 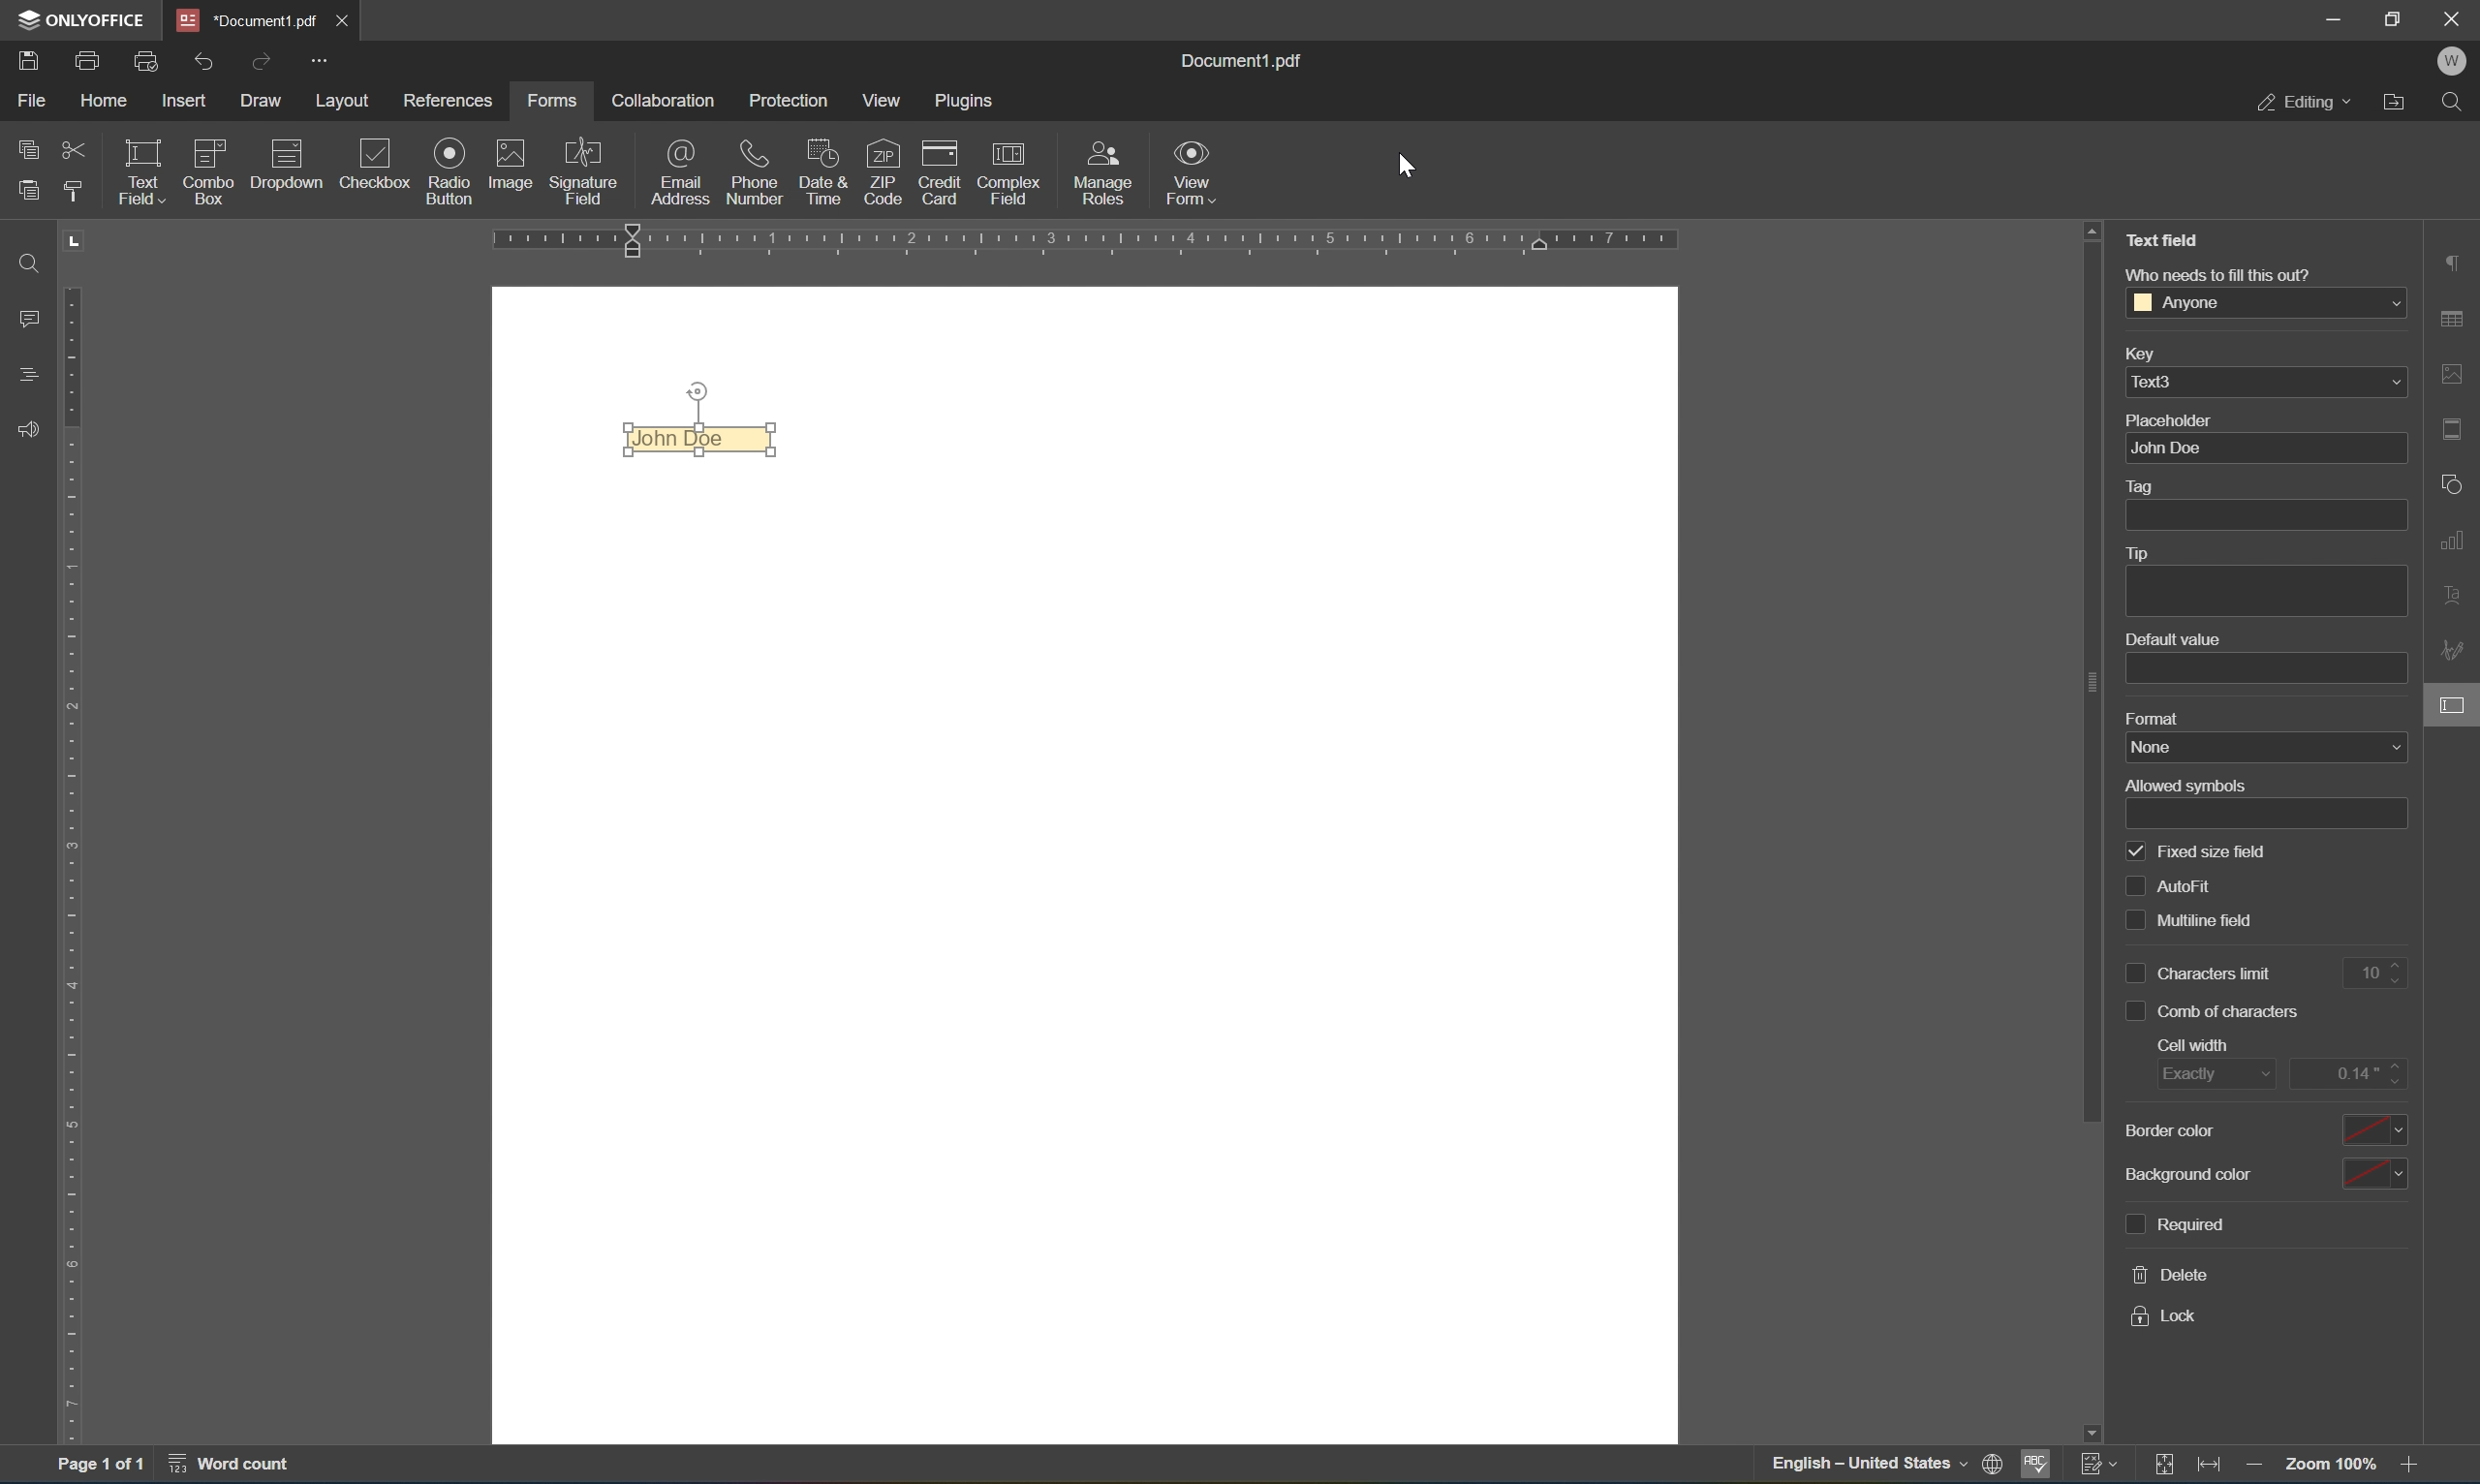 I want to click on default value, so click(x=2175, y=640).